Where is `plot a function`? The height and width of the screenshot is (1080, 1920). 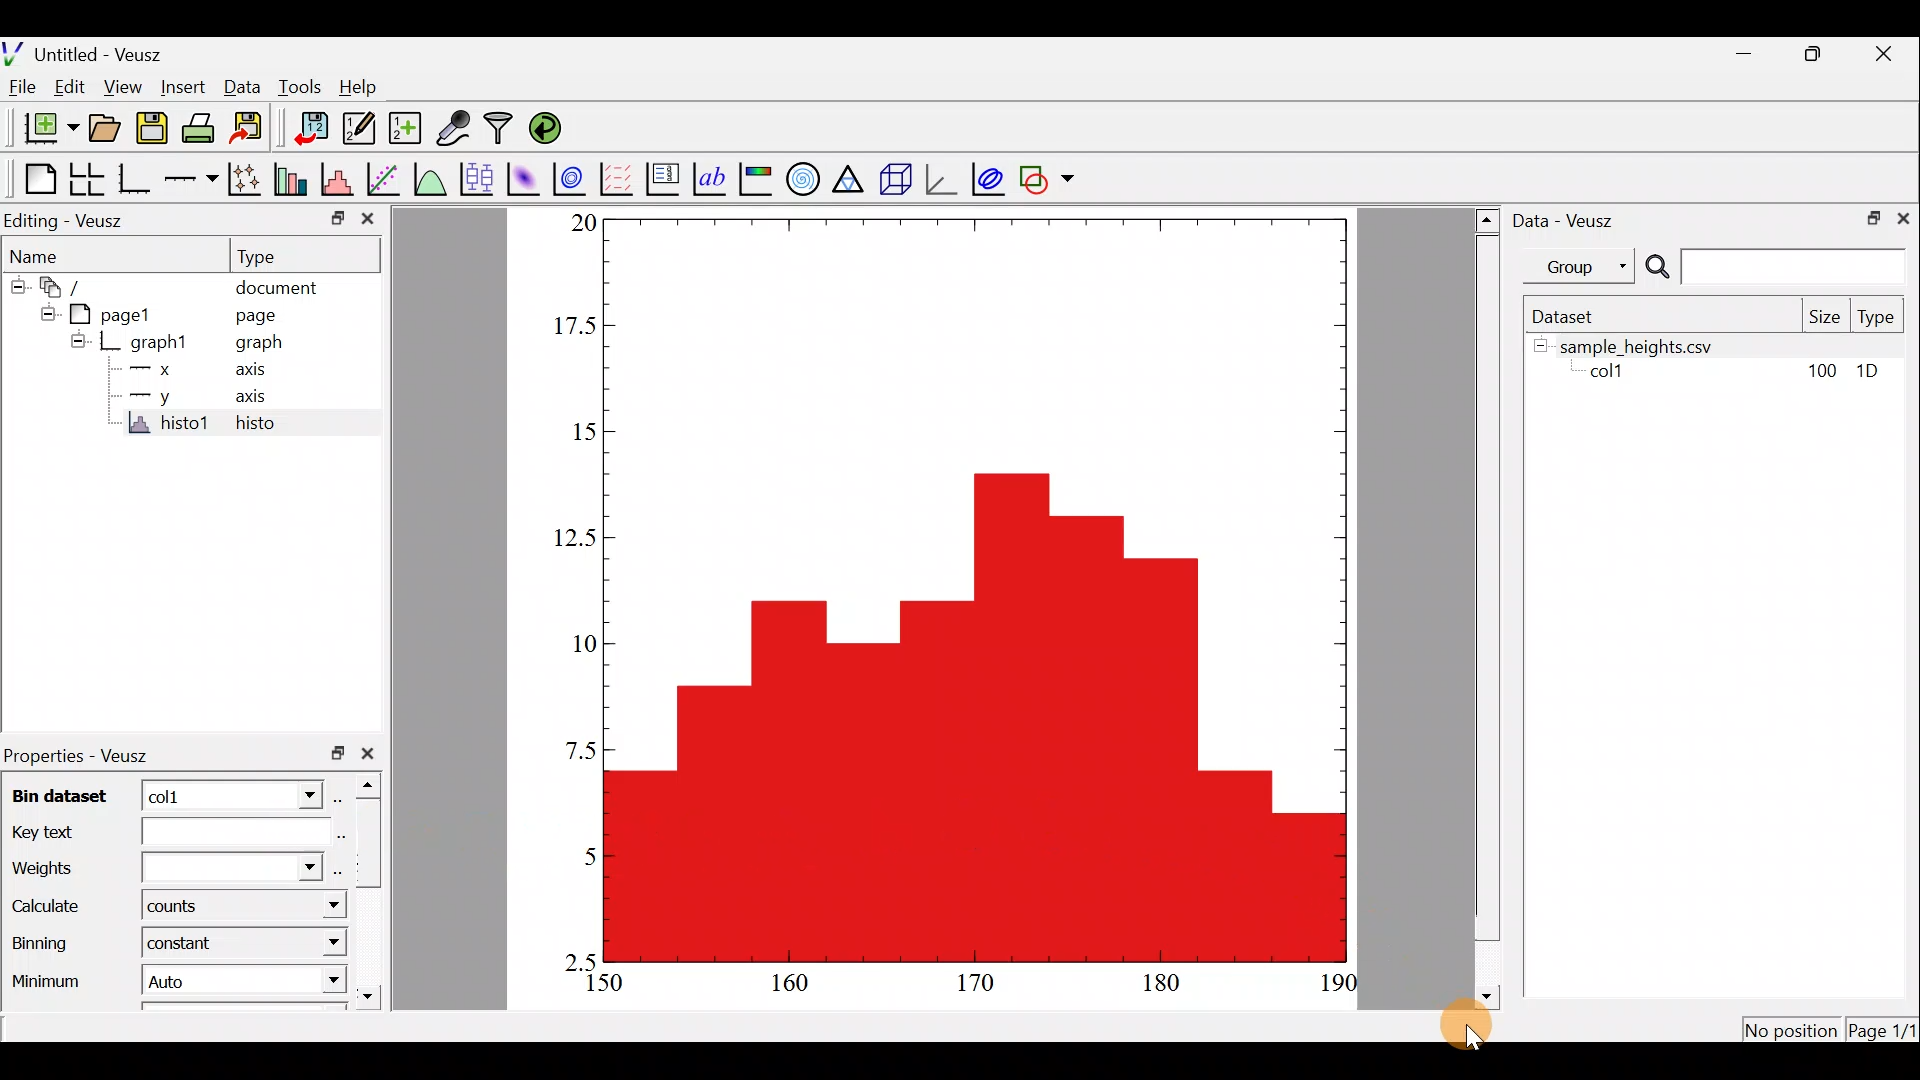 plot a function is located at coordinates (432, 179).